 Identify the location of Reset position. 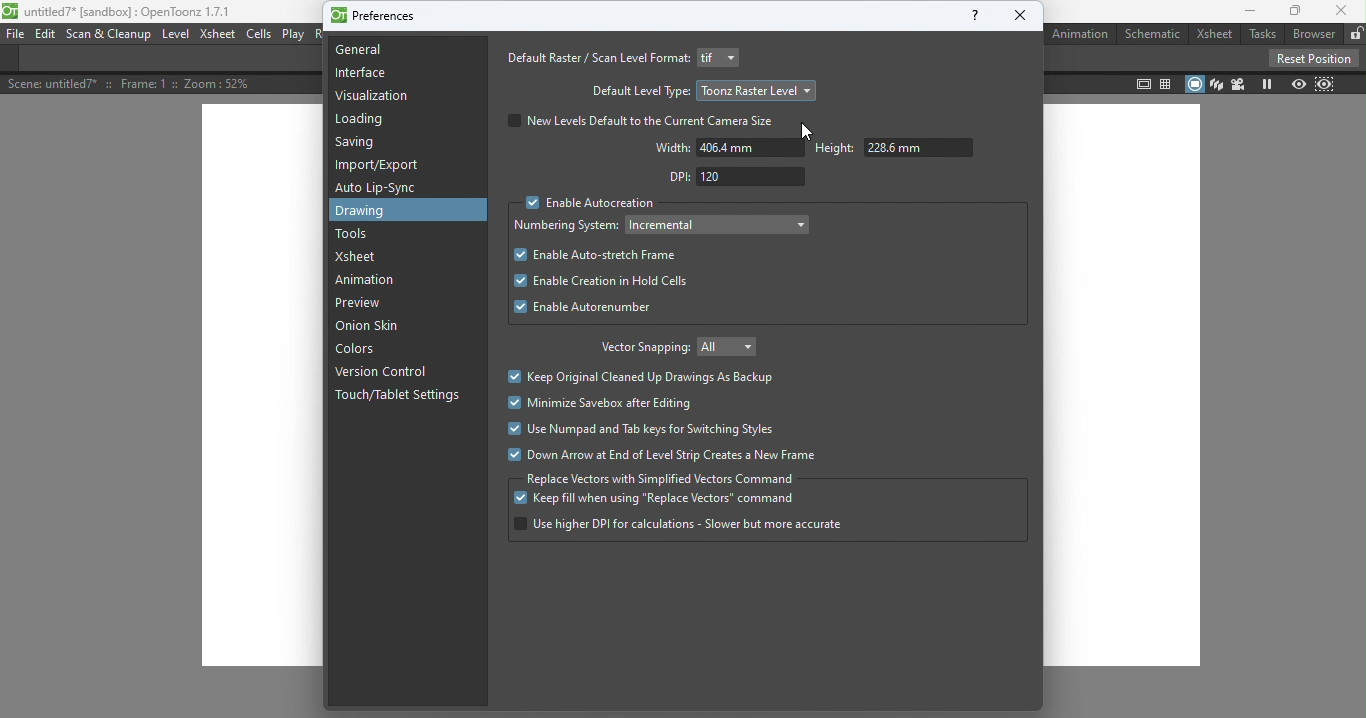
(1311, 57).